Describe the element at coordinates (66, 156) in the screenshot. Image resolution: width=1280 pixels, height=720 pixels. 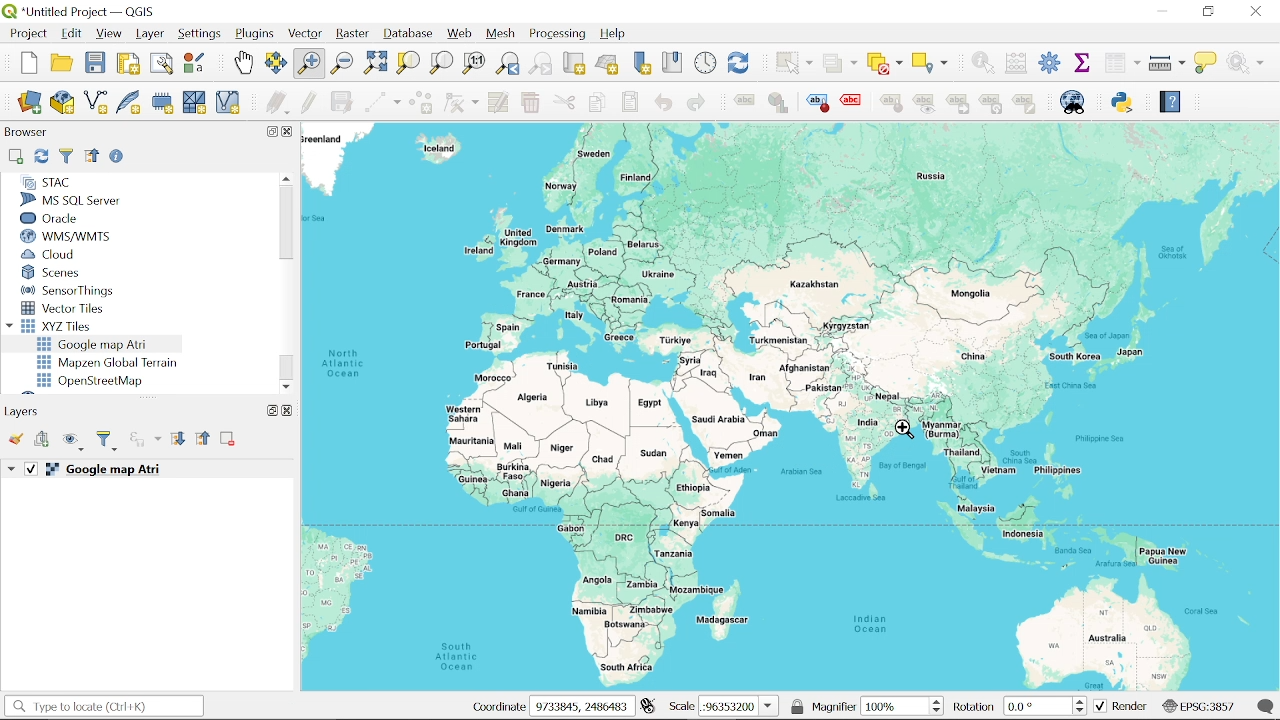
I see `Filter Browser` at that location.